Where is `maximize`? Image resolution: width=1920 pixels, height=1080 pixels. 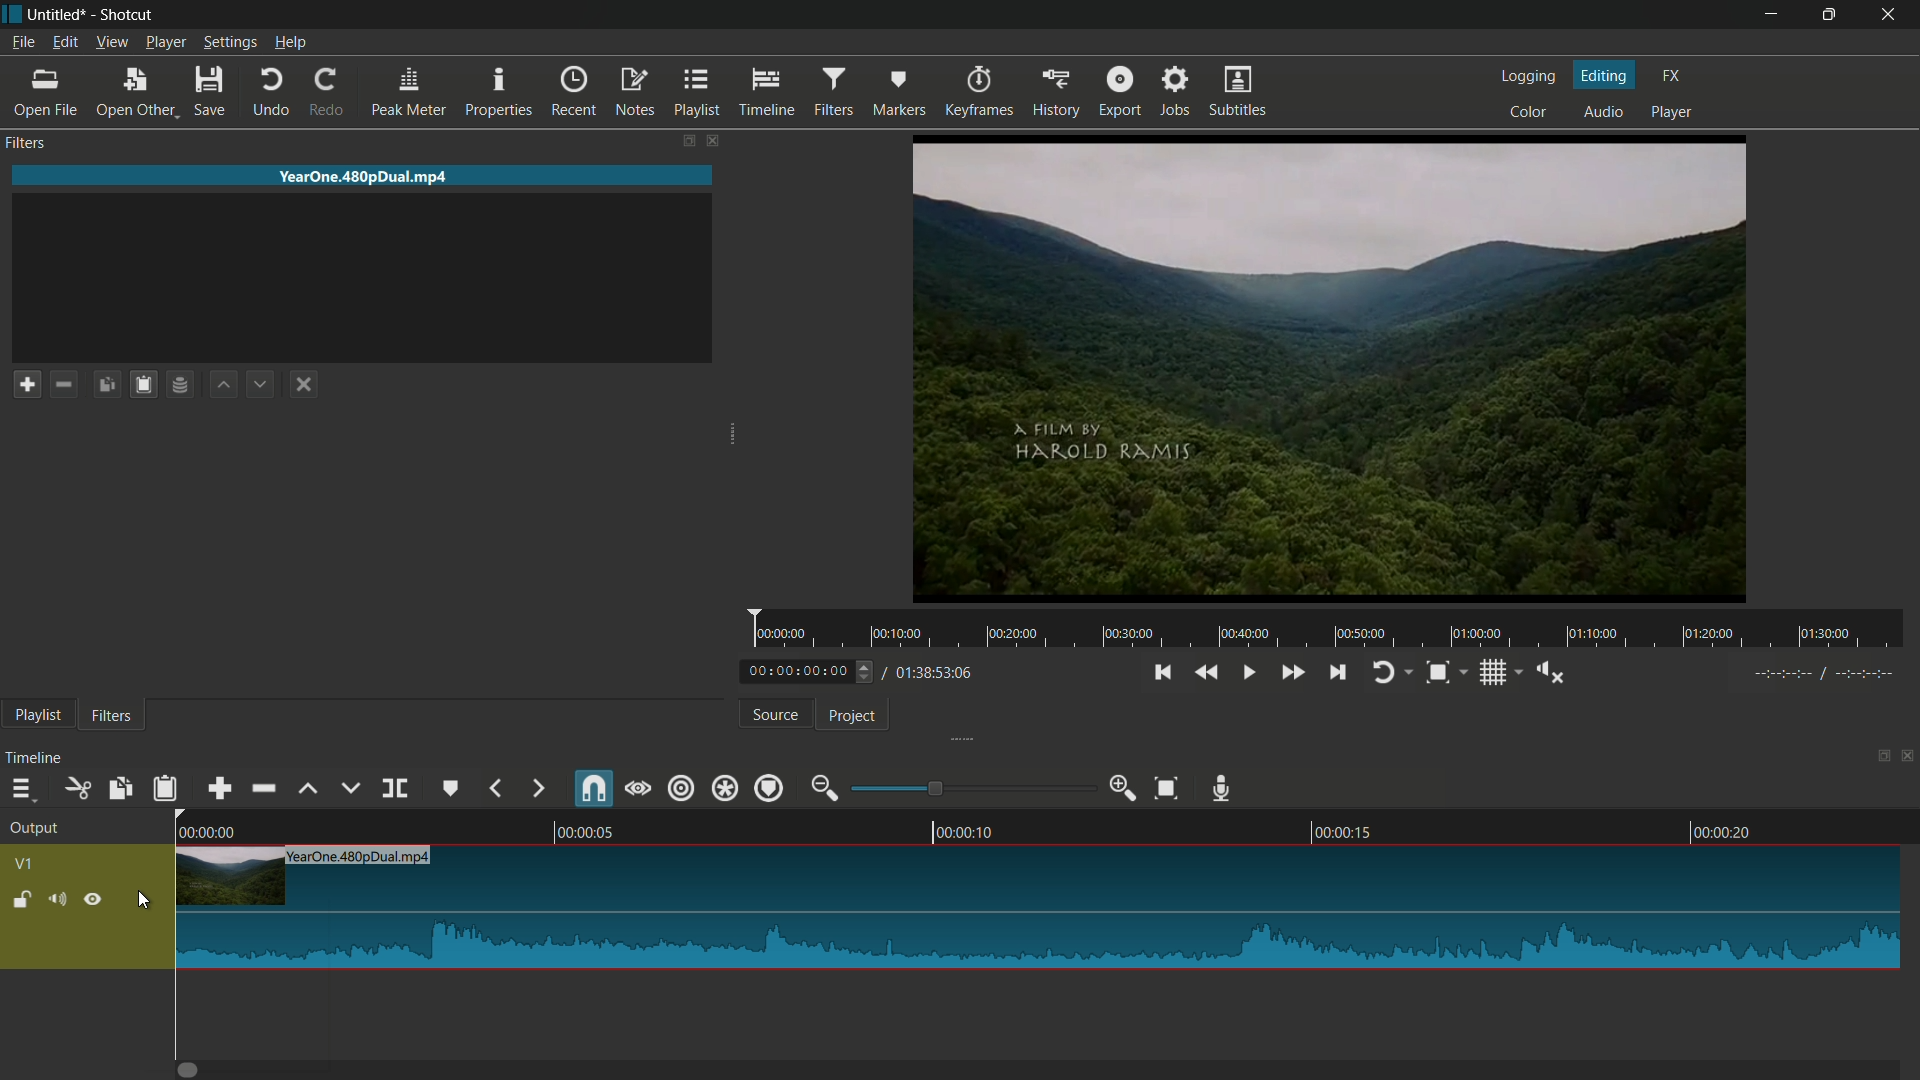
maximize is located at coordinates (1829, 15).